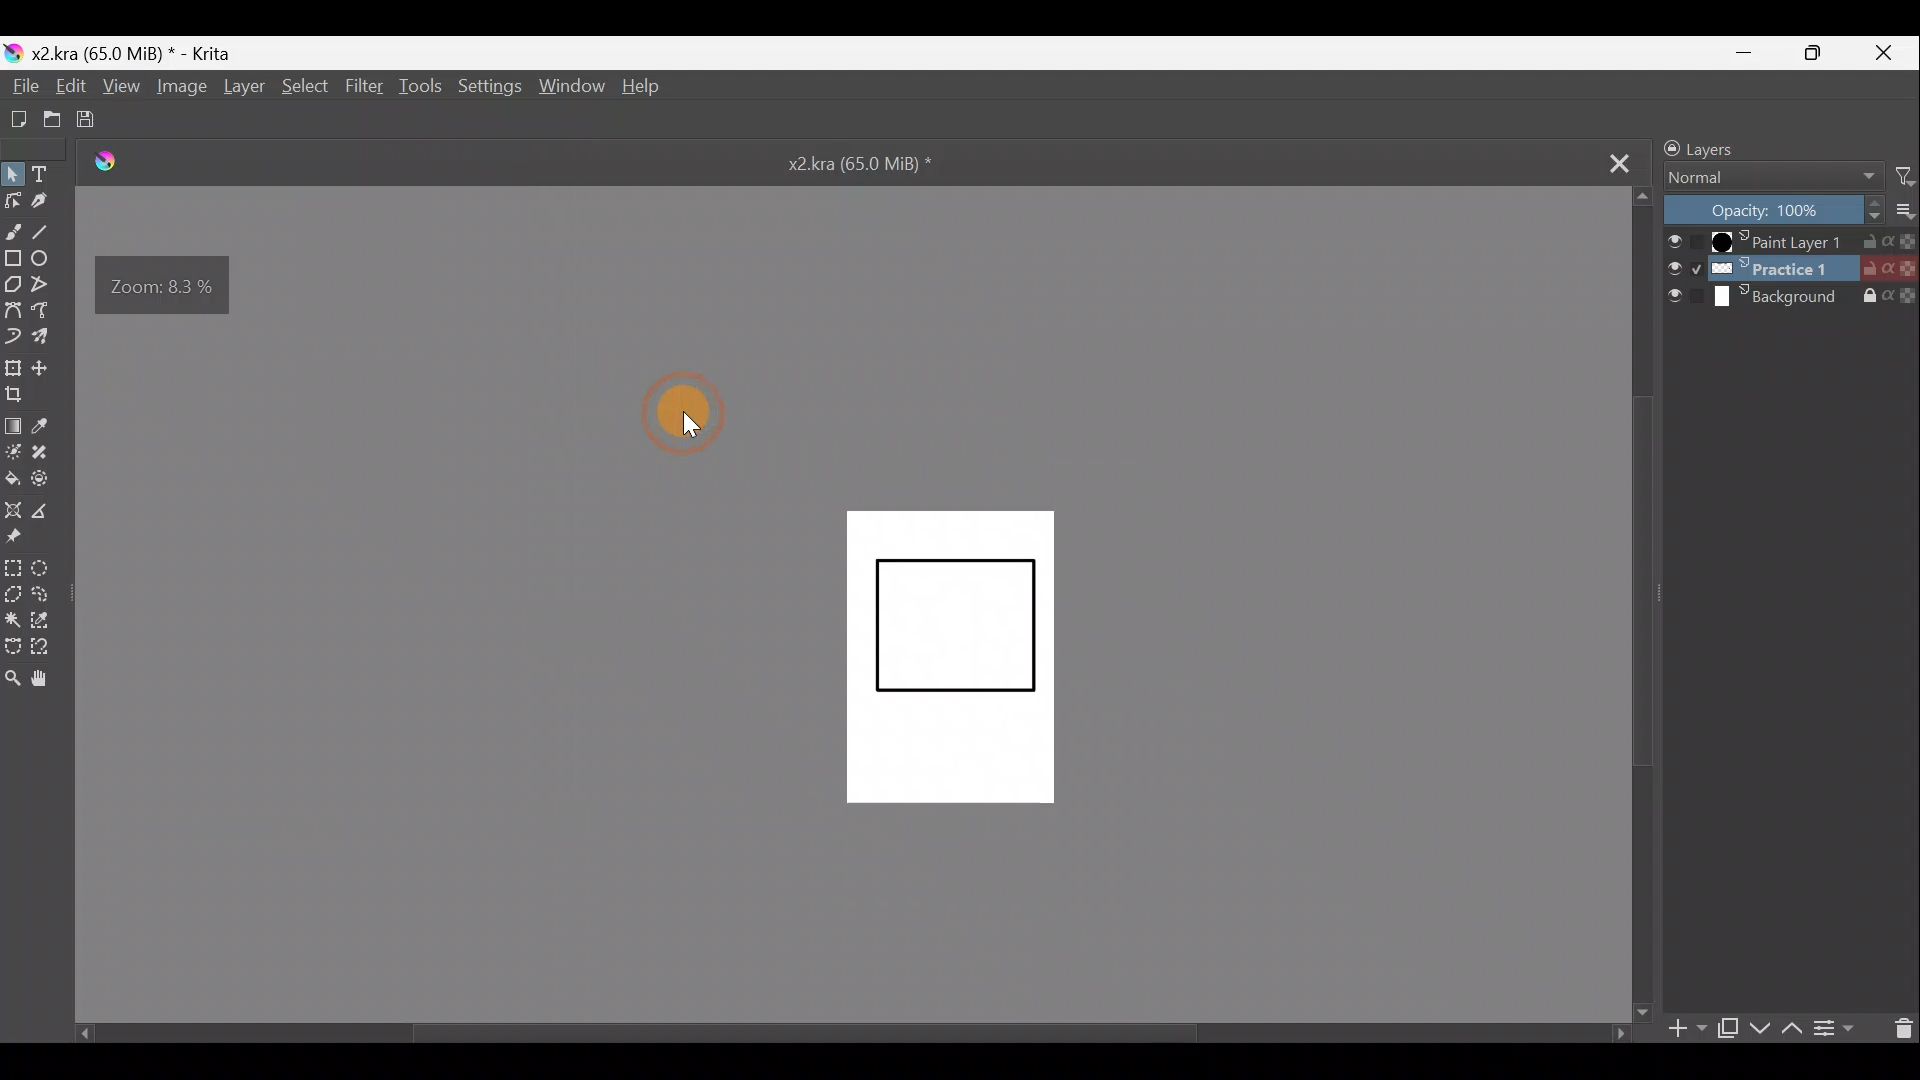 This screenshot has height=1080, width=1920. What do you see at coordinates (420, 86) in the screenshot?
I see `Tools` at bounding box center [420, 86].